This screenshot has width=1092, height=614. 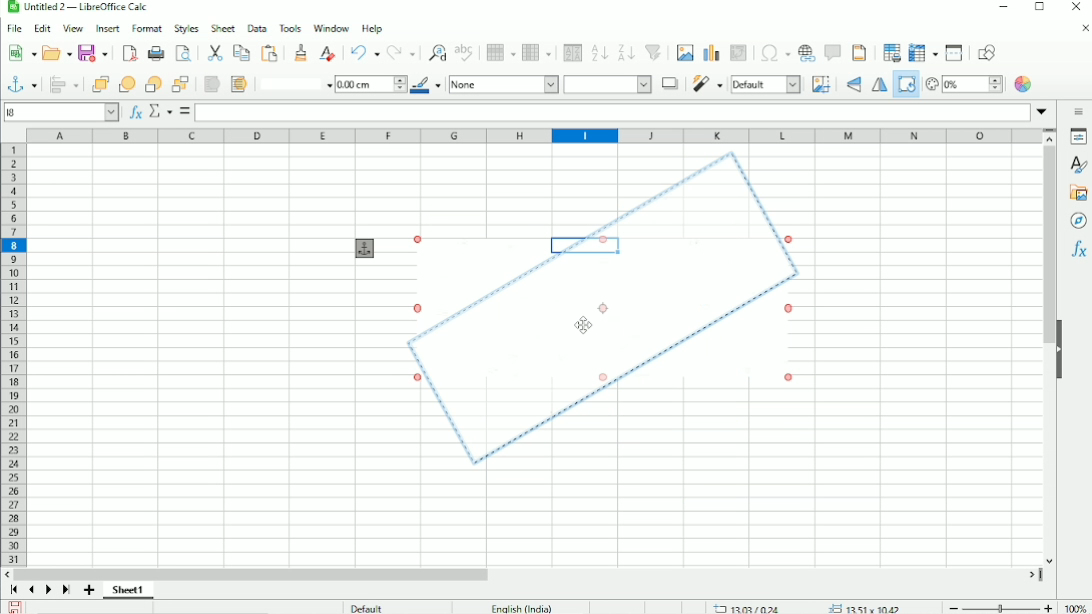 What do you see at coordinates (572, 53) in the screenshot?
I see `Sort` at bounding box center [572, 53].